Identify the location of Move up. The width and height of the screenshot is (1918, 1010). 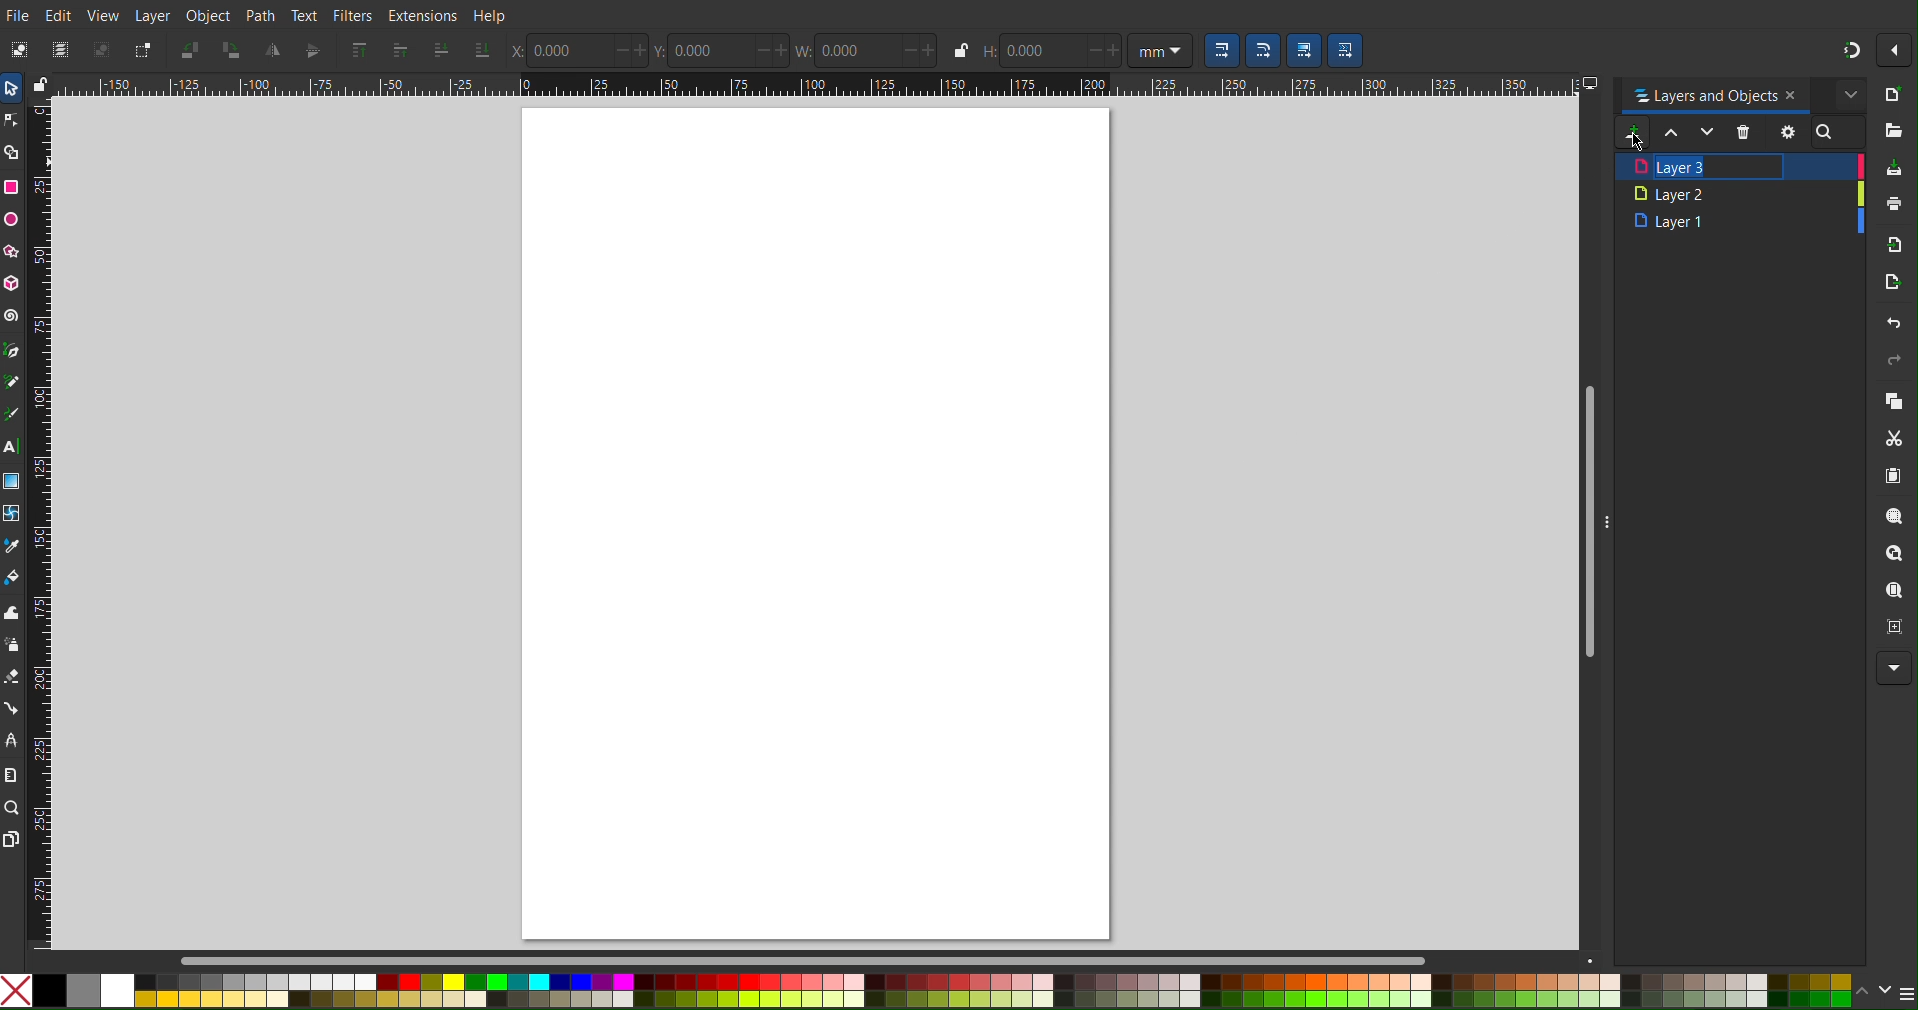
(1673, 134).